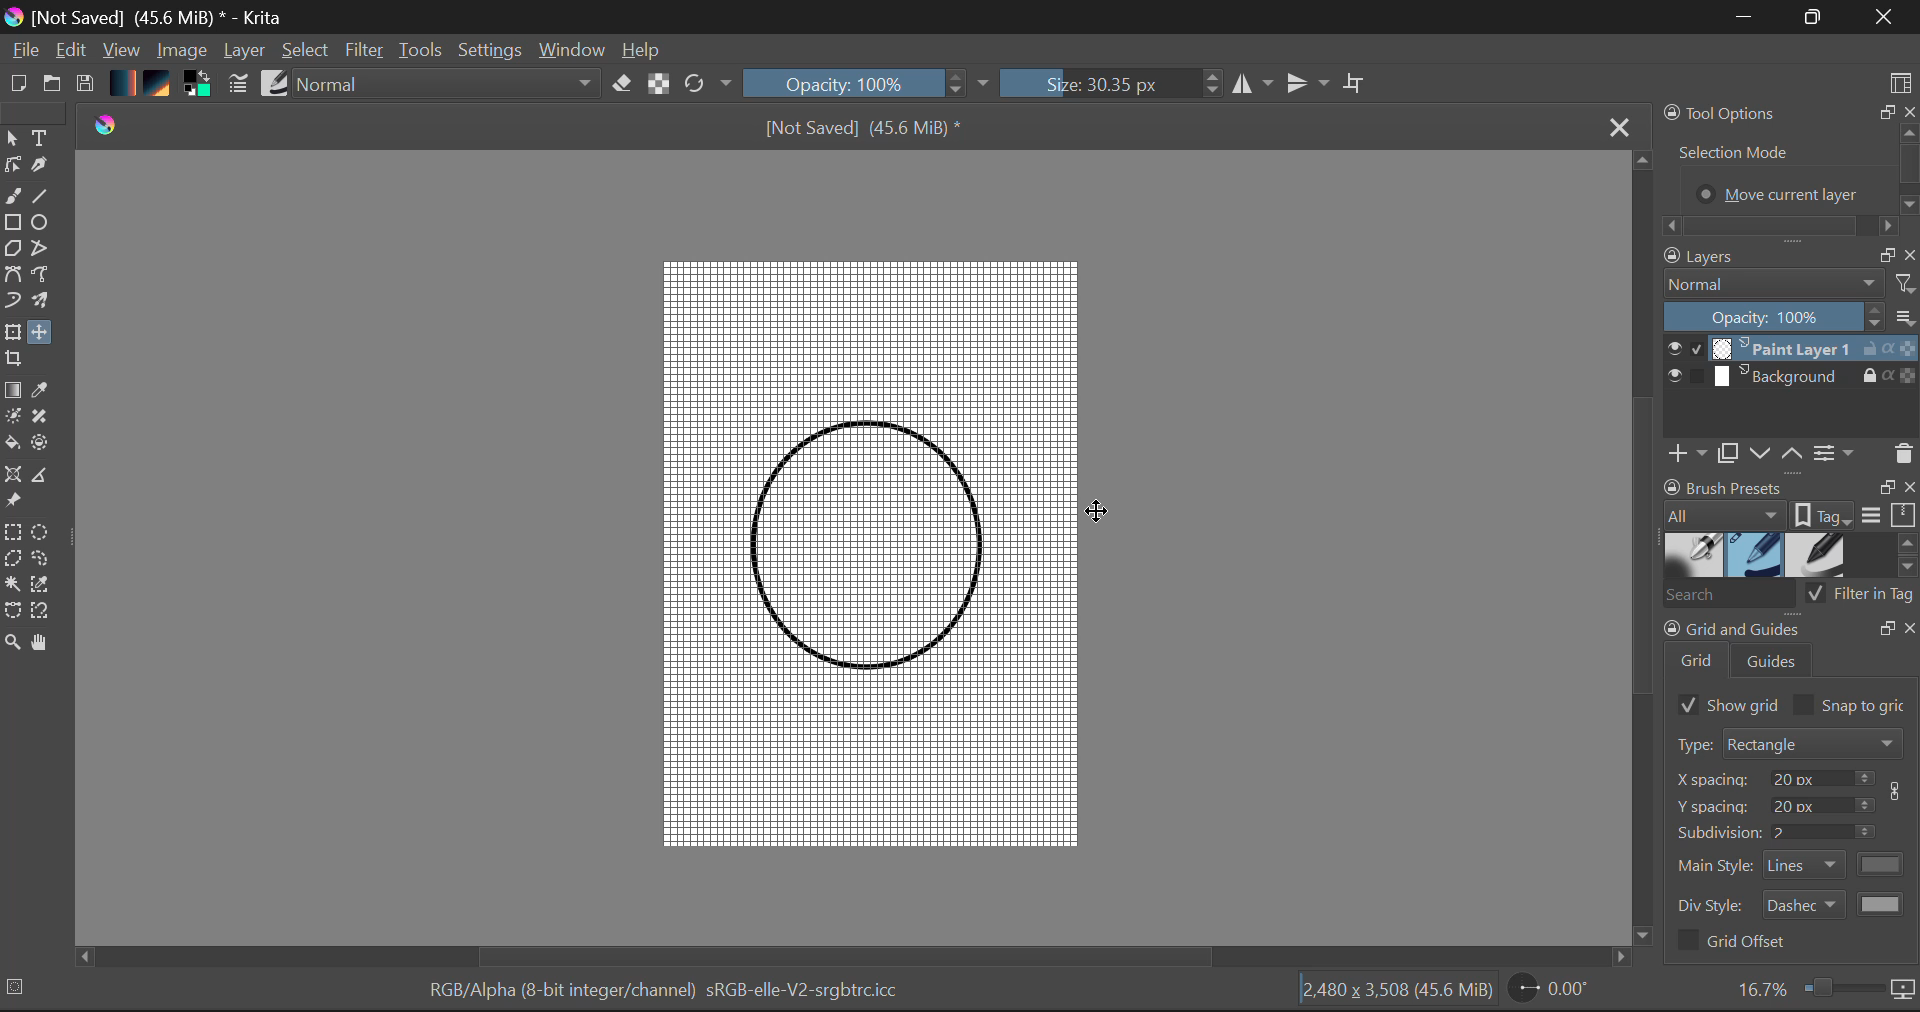 Image resolution: width=1920 pixels, height=1012 pixels. I want to click on Grid and Guides Docker, so click(1789, 649).